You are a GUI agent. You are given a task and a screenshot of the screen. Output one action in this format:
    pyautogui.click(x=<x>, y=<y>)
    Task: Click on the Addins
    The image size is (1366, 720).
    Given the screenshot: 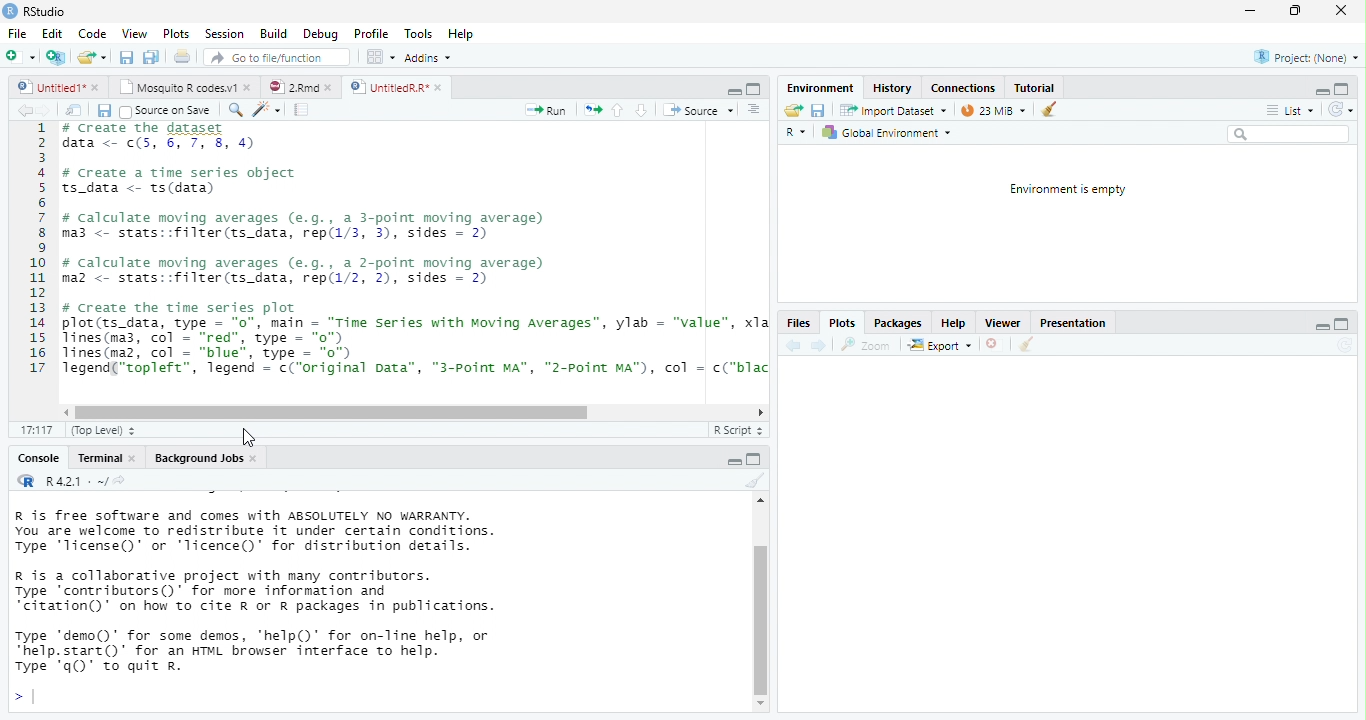 What is the action you would take?
    pyautogui.click(x=428, y=58)
    